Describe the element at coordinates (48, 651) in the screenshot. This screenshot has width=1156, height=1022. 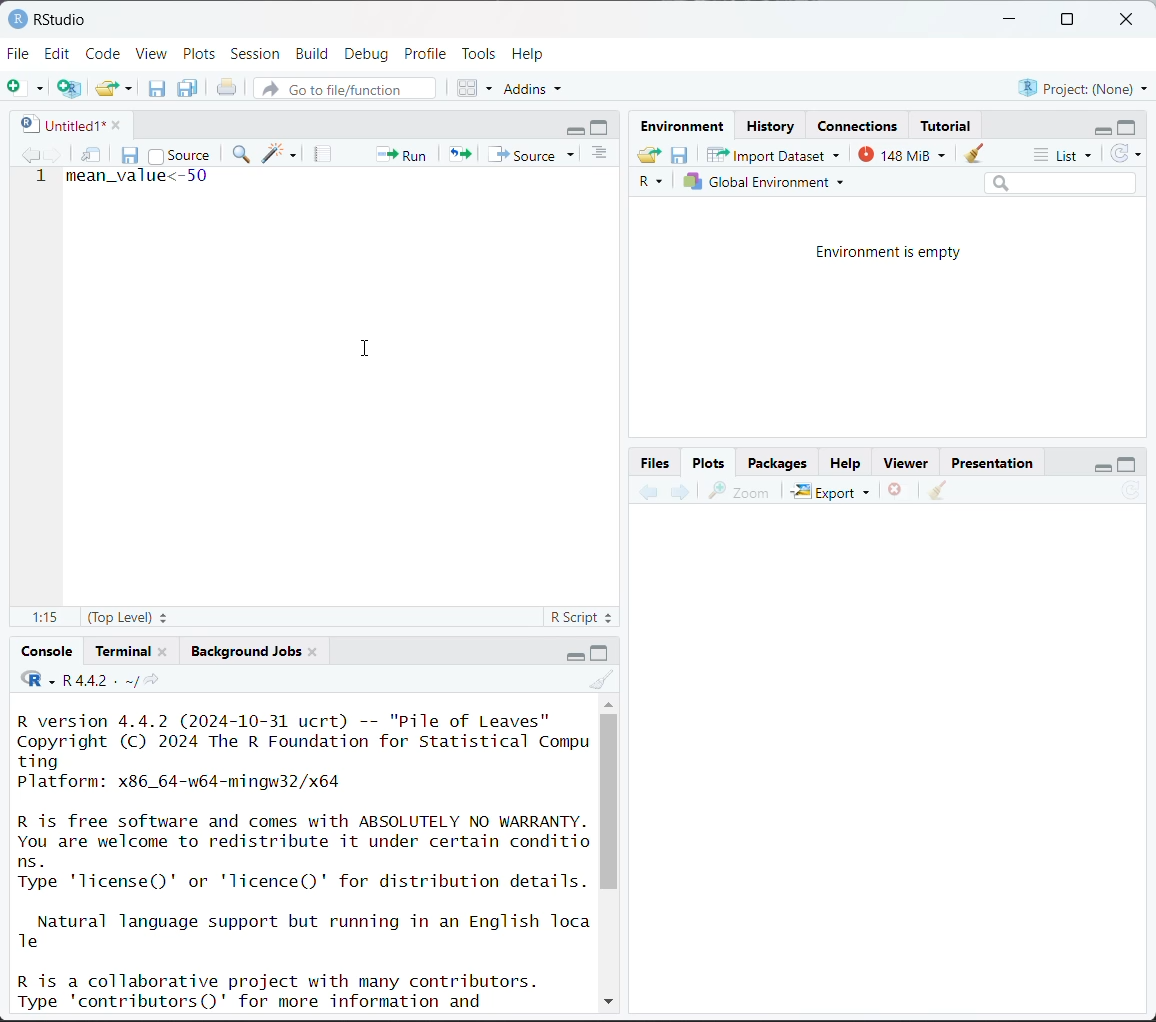
I see `Console` at that location.